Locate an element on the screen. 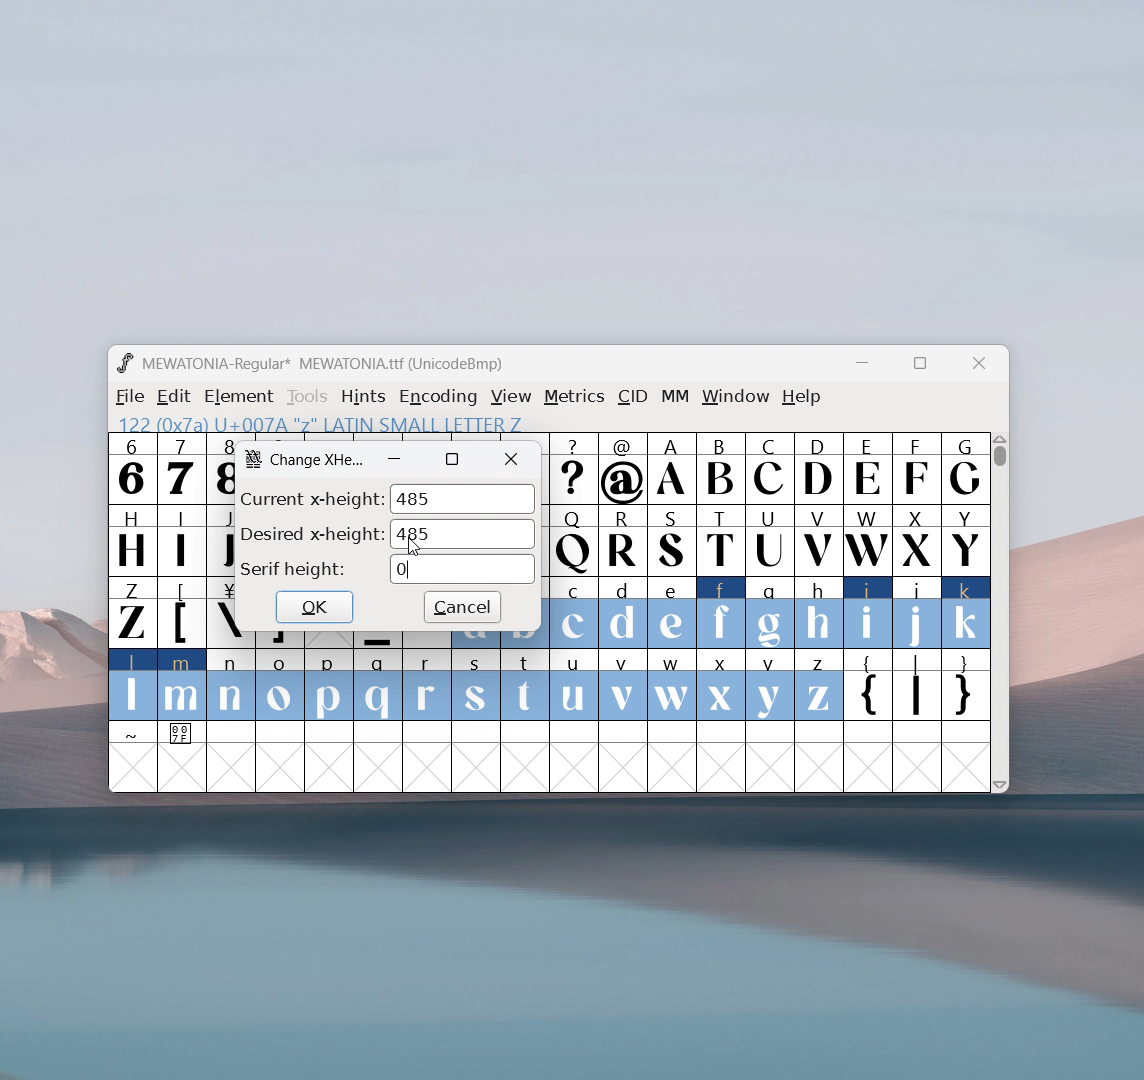 This screenshot has height=1080, width=1144. e is located at coordinates (672, 614).